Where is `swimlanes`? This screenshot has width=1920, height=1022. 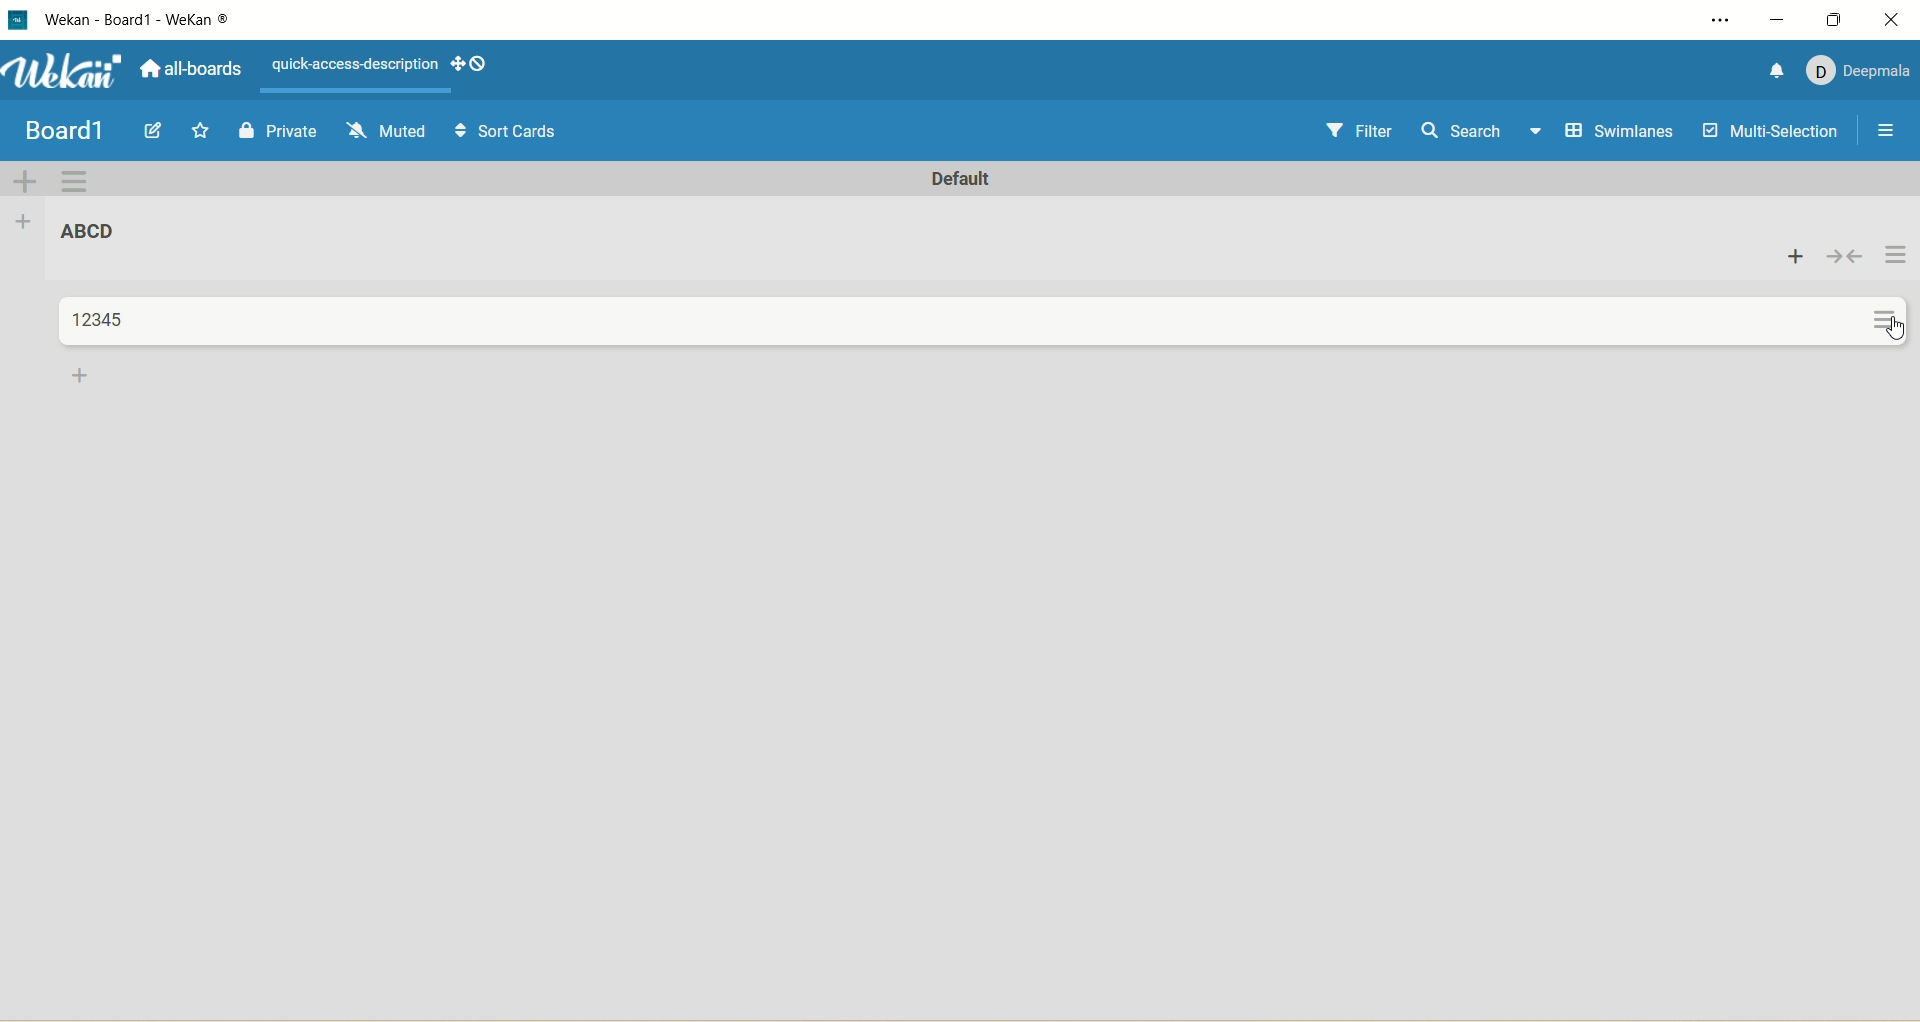
swimlanes is located at coordinates (1624, 132).